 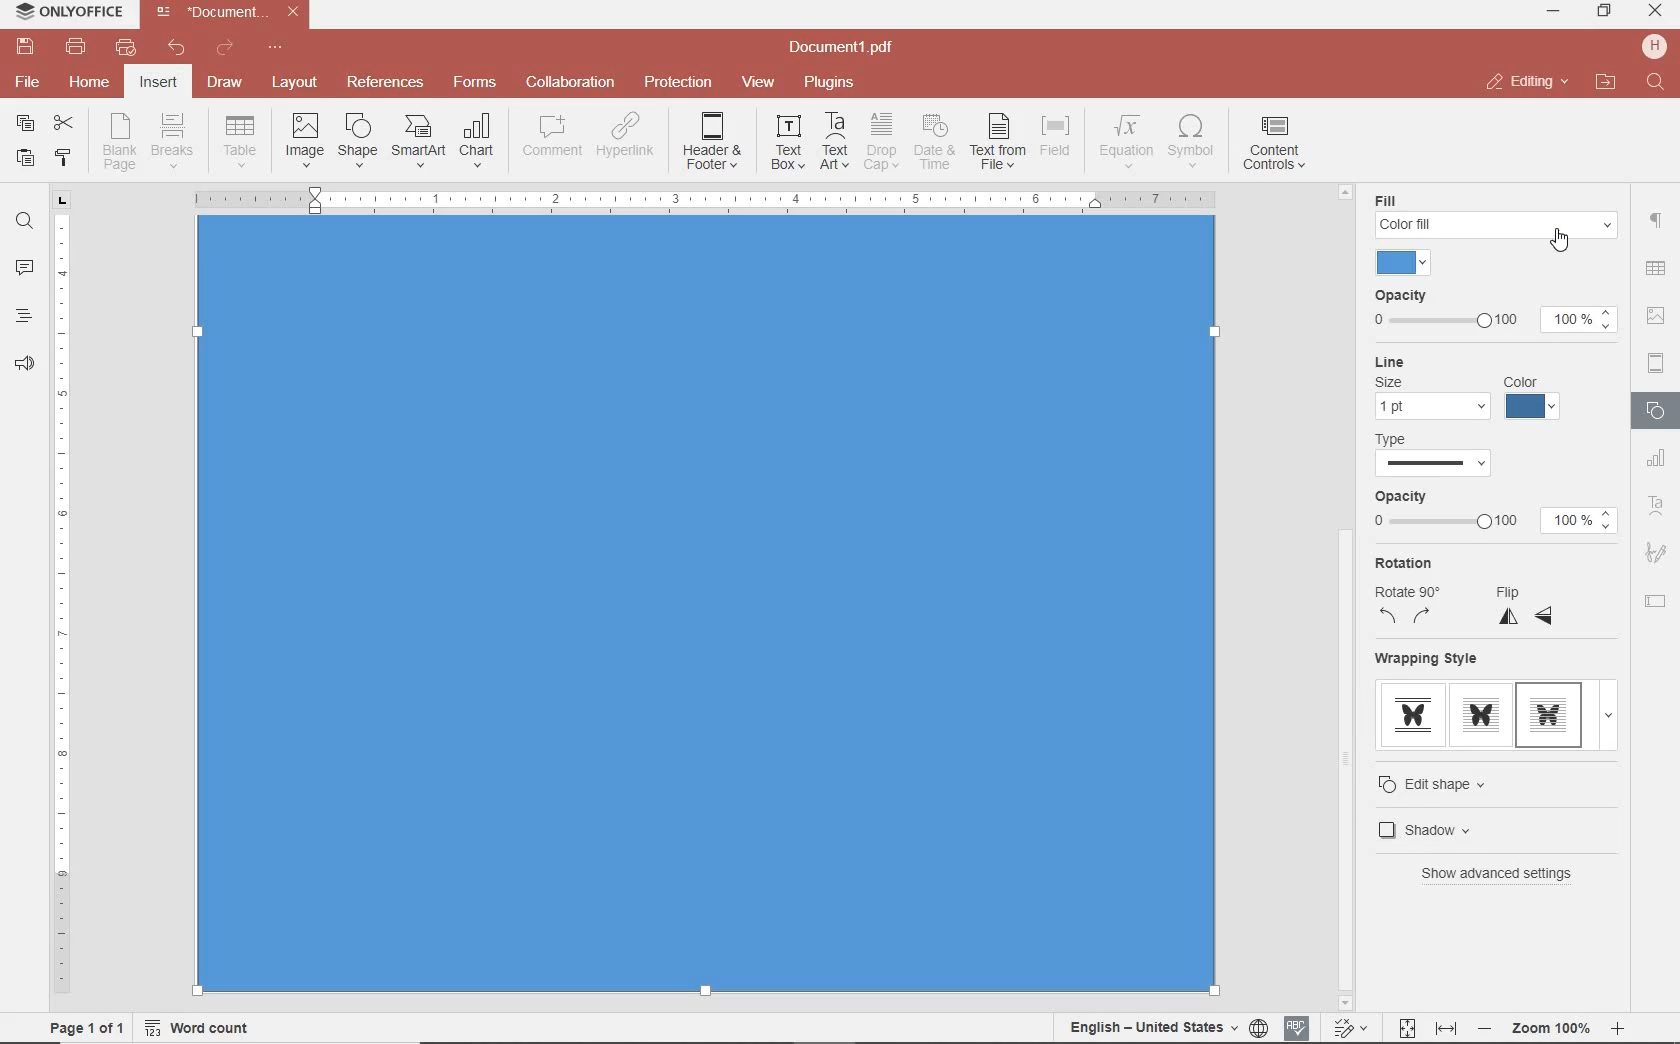 What do you see at coordinates (833, 83) in the screenshot?
I see `plugins` at bounding box center [833, 83].